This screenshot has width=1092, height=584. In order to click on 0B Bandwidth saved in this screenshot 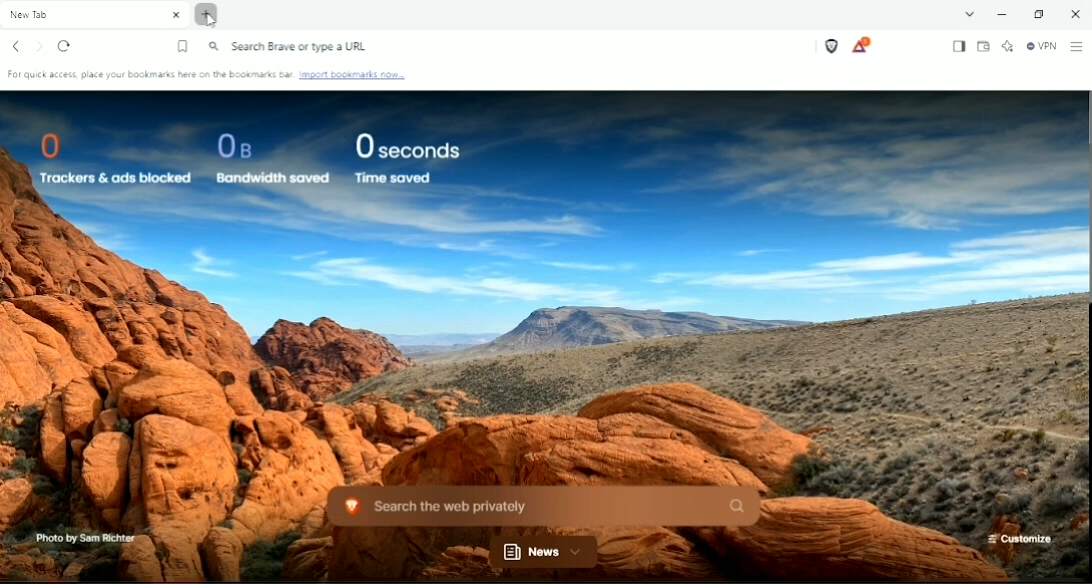, I will do `click(271, 157)`.